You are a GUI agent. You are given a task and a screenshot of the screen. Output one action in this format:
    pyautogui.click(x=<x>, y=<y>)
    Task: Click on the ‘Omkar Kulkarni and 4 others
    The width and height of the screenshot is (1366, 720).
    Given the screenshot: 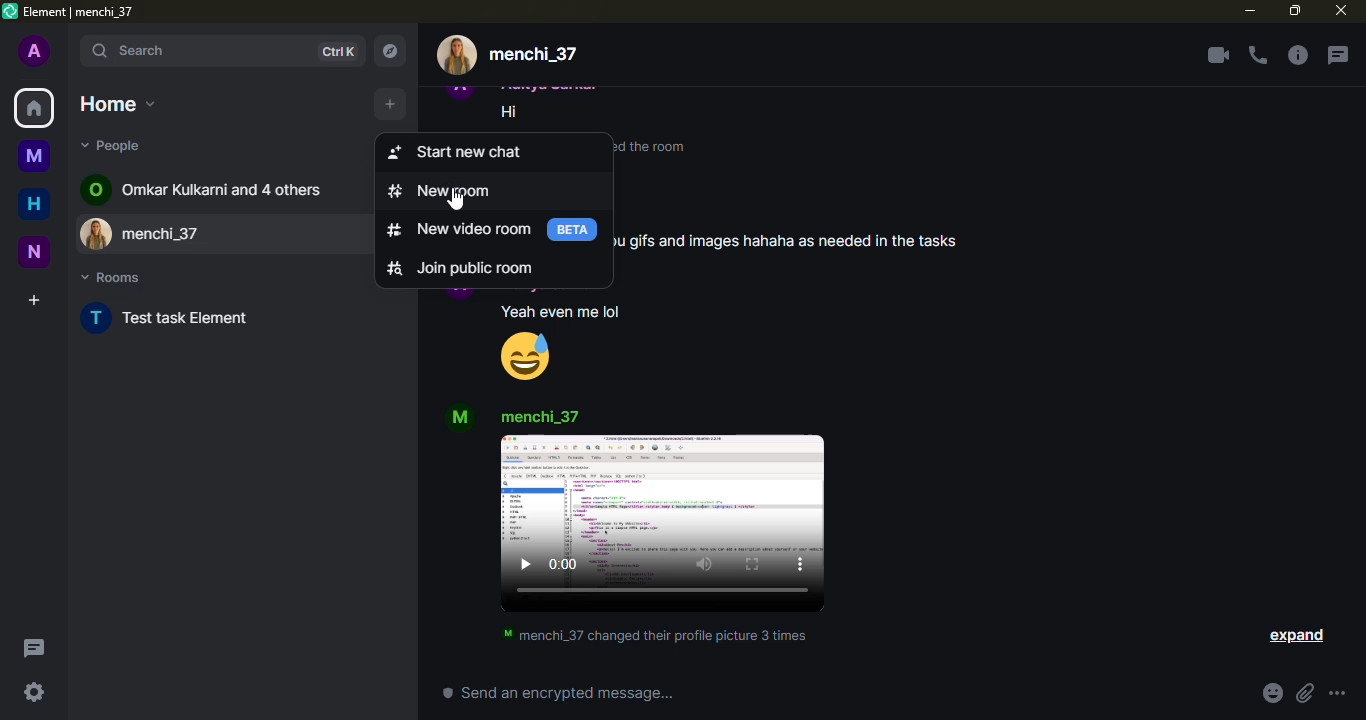 What is the action you would take?
    pyautogui.click(x=222, y=189)
    